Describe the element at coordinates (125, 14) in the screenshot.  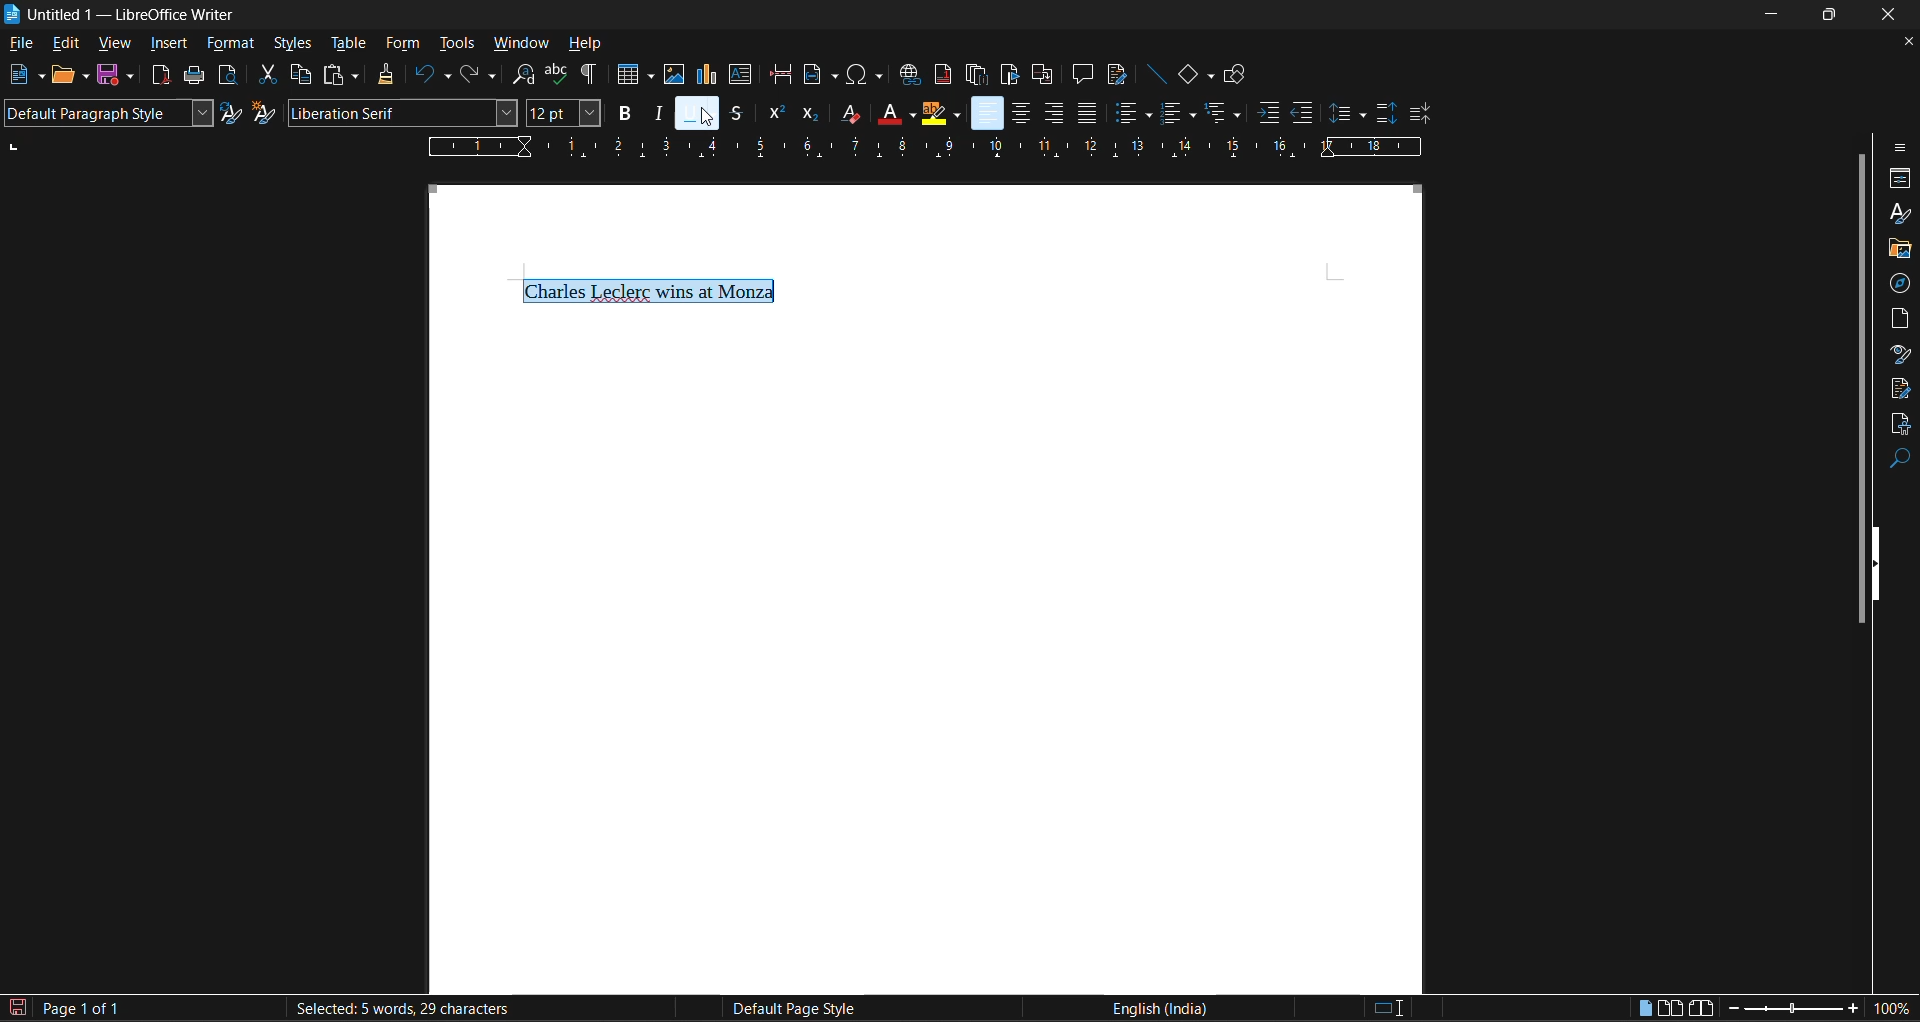
I see `app and document name` at that location.